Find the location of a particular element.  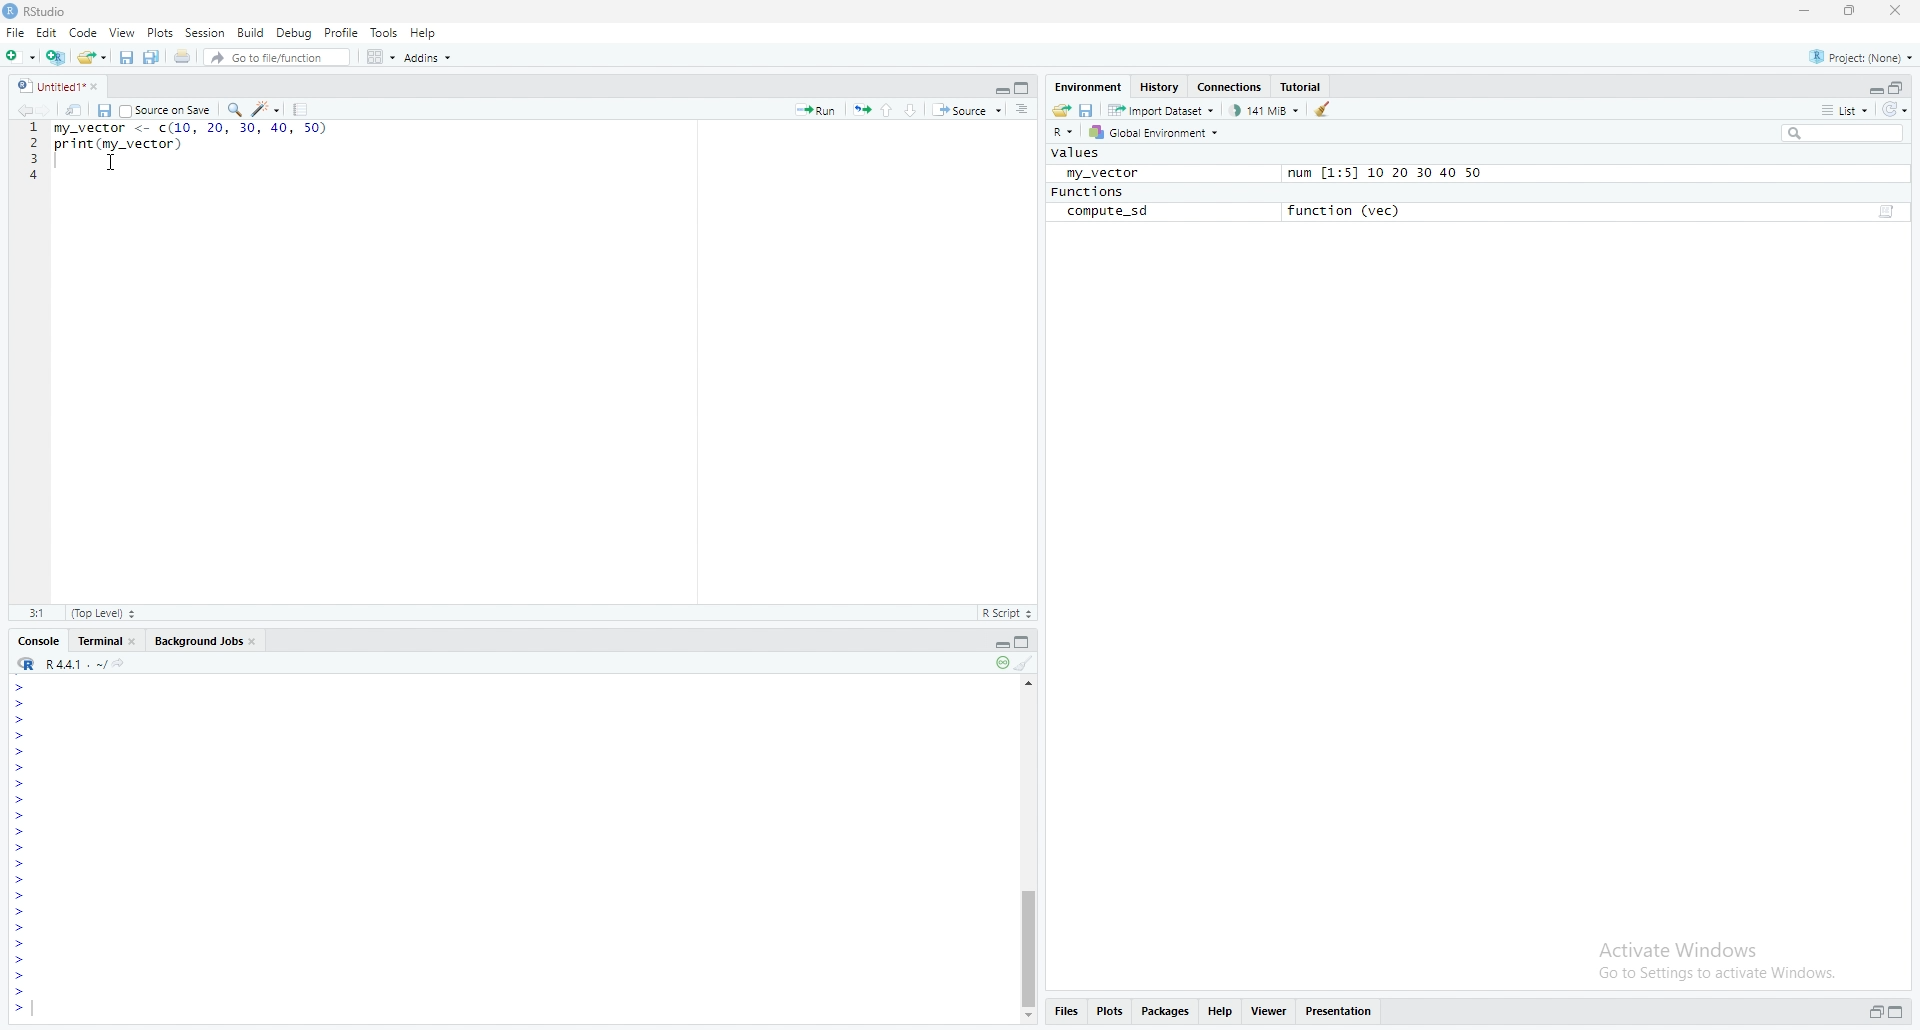

Close is located at coordinates (1893, 11).